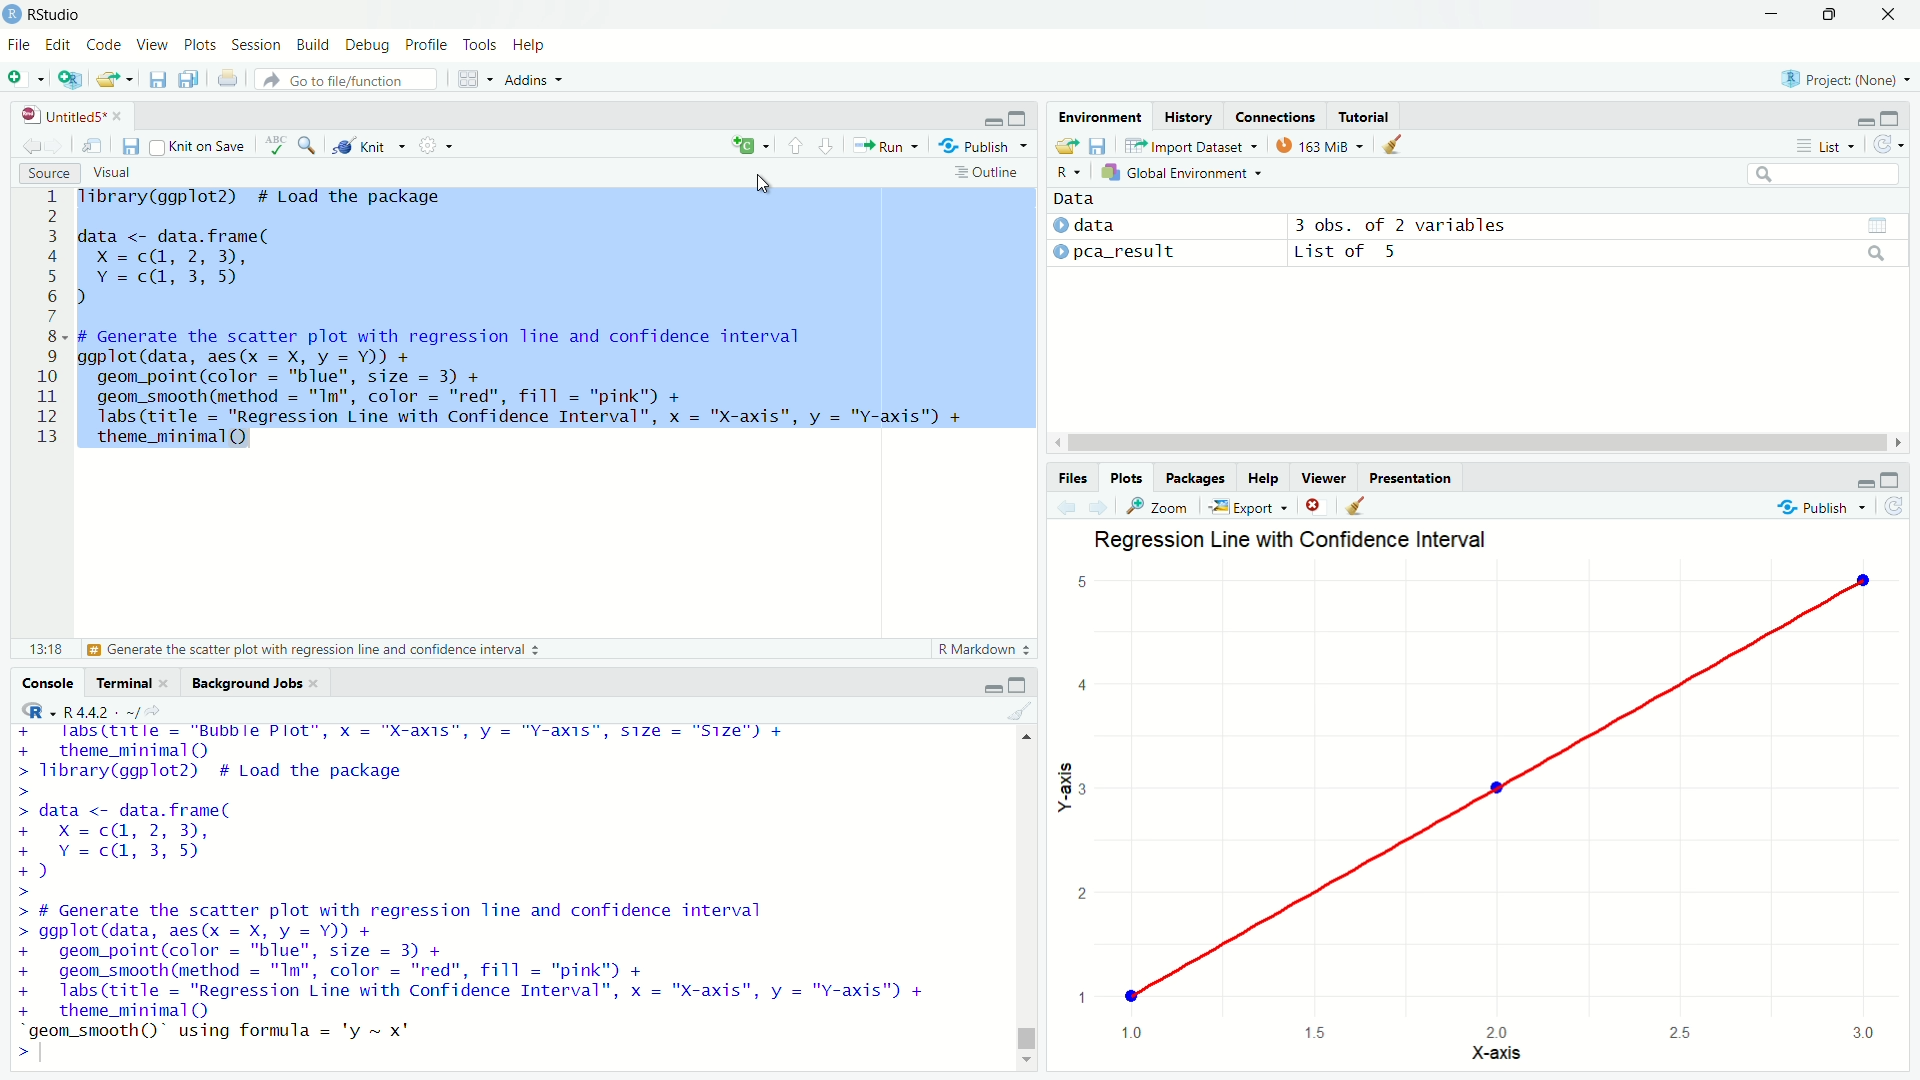 Image resolution: width=1920 pixels, height=1080 pixels. Describe the element at coordinates (982, 649) in the screenshot. I see `R Markdown` at that location.